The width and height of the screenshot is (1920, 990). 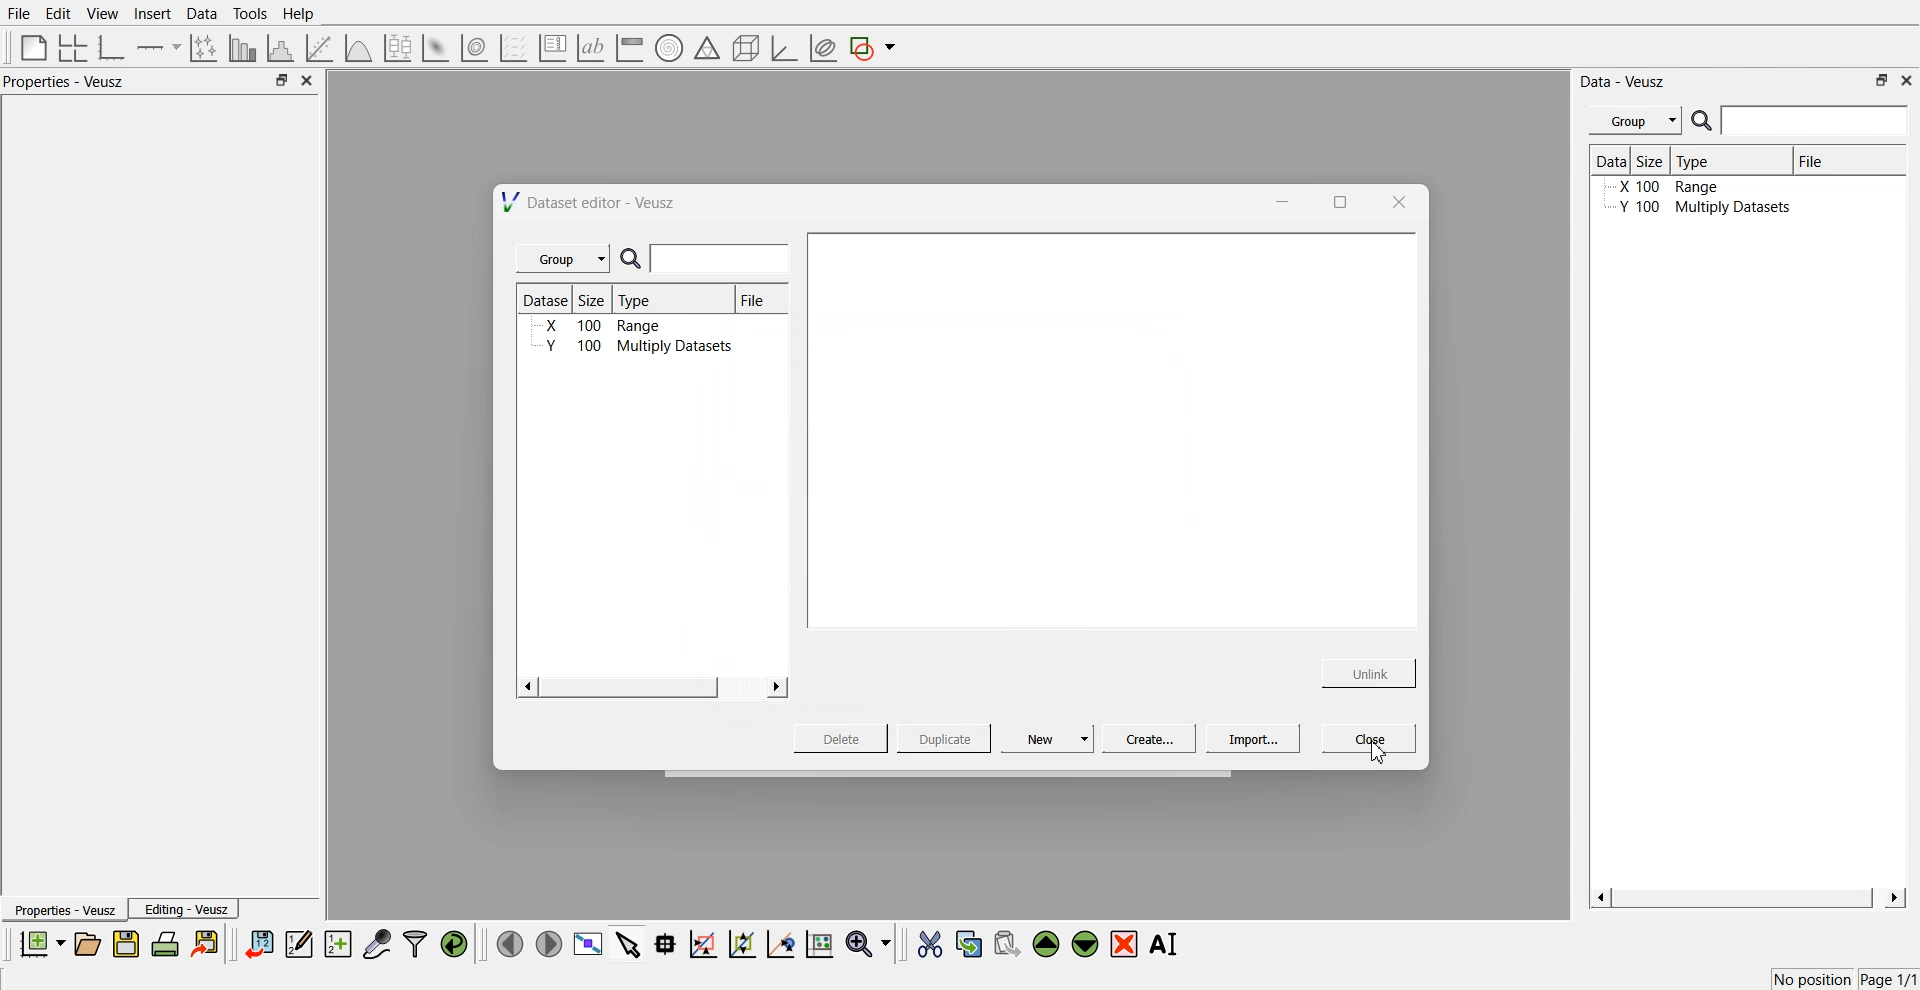 I want to click on Duplicate, so click(x=944, y=740).